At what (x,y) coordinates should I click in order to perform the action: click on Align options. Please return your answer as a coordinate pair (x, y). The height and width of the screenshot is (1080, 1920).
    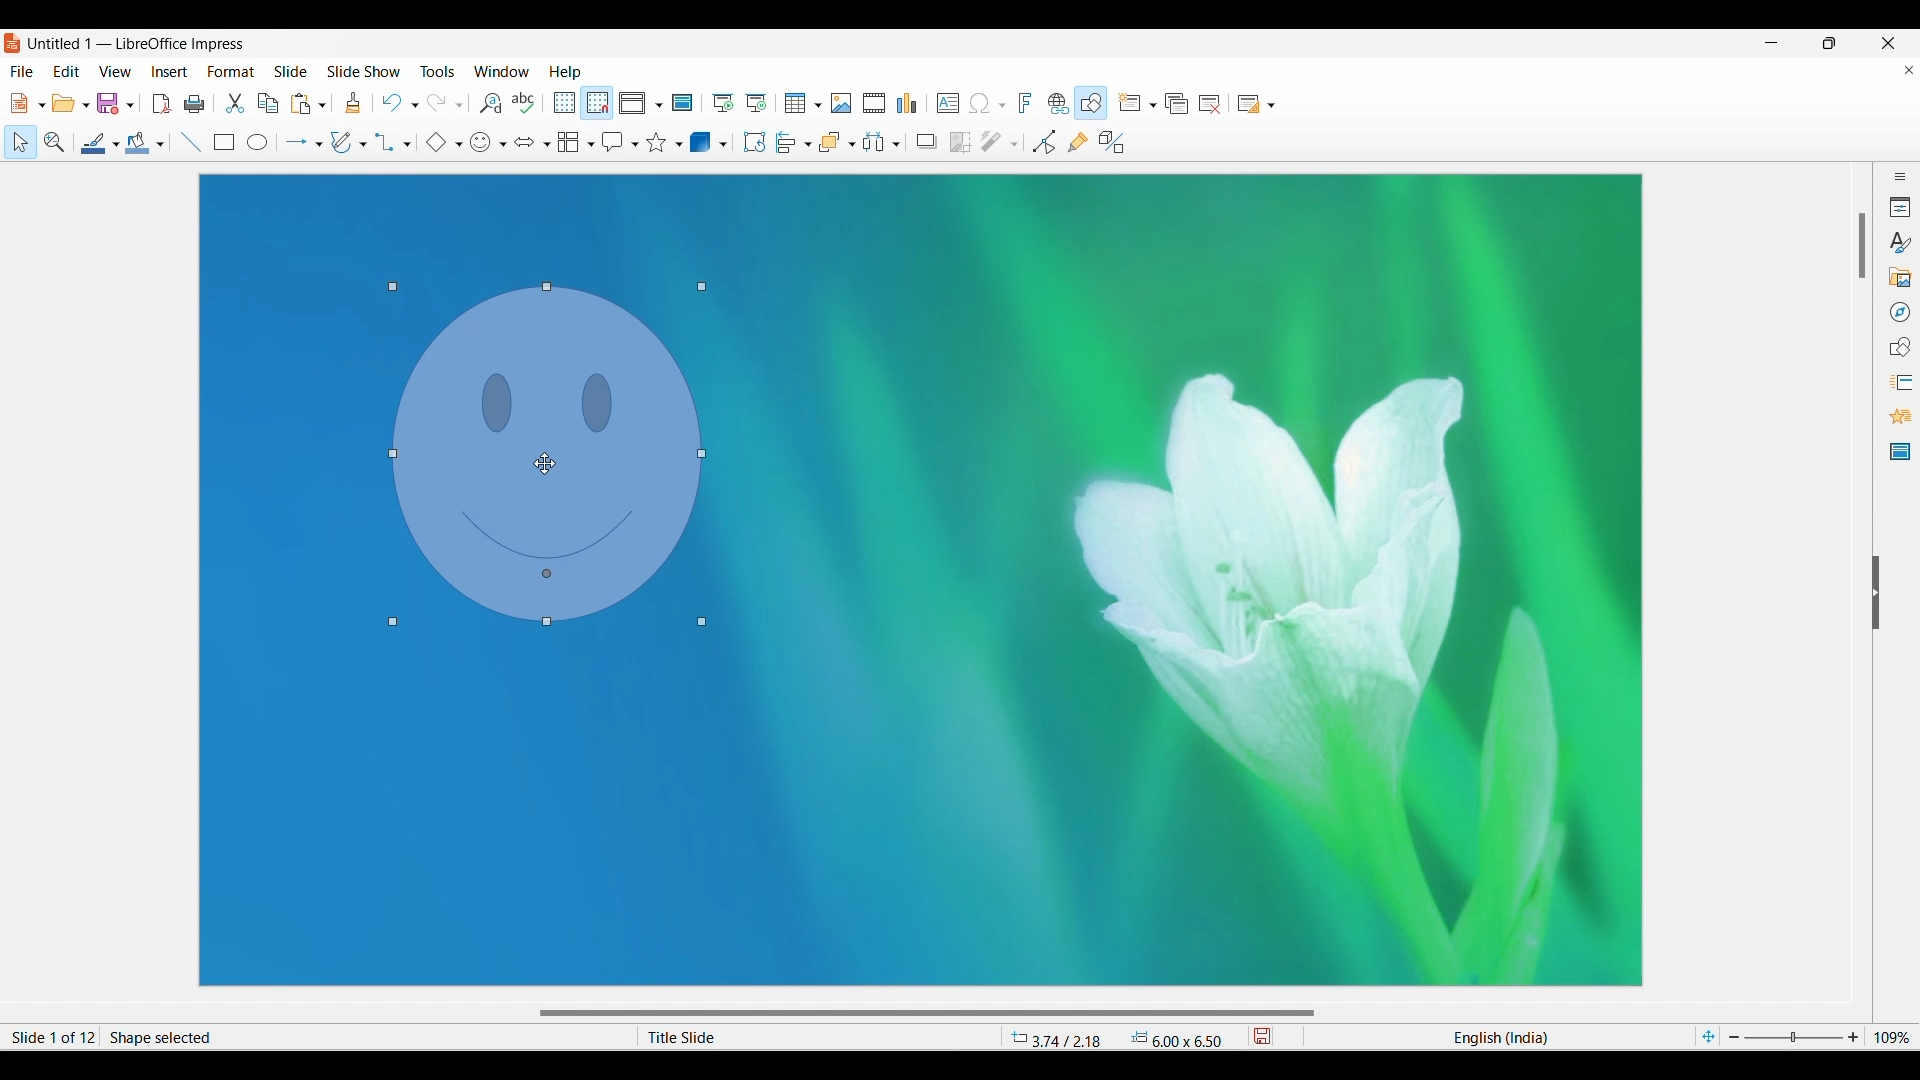
    Looking at the image, I should click on (809, 145).